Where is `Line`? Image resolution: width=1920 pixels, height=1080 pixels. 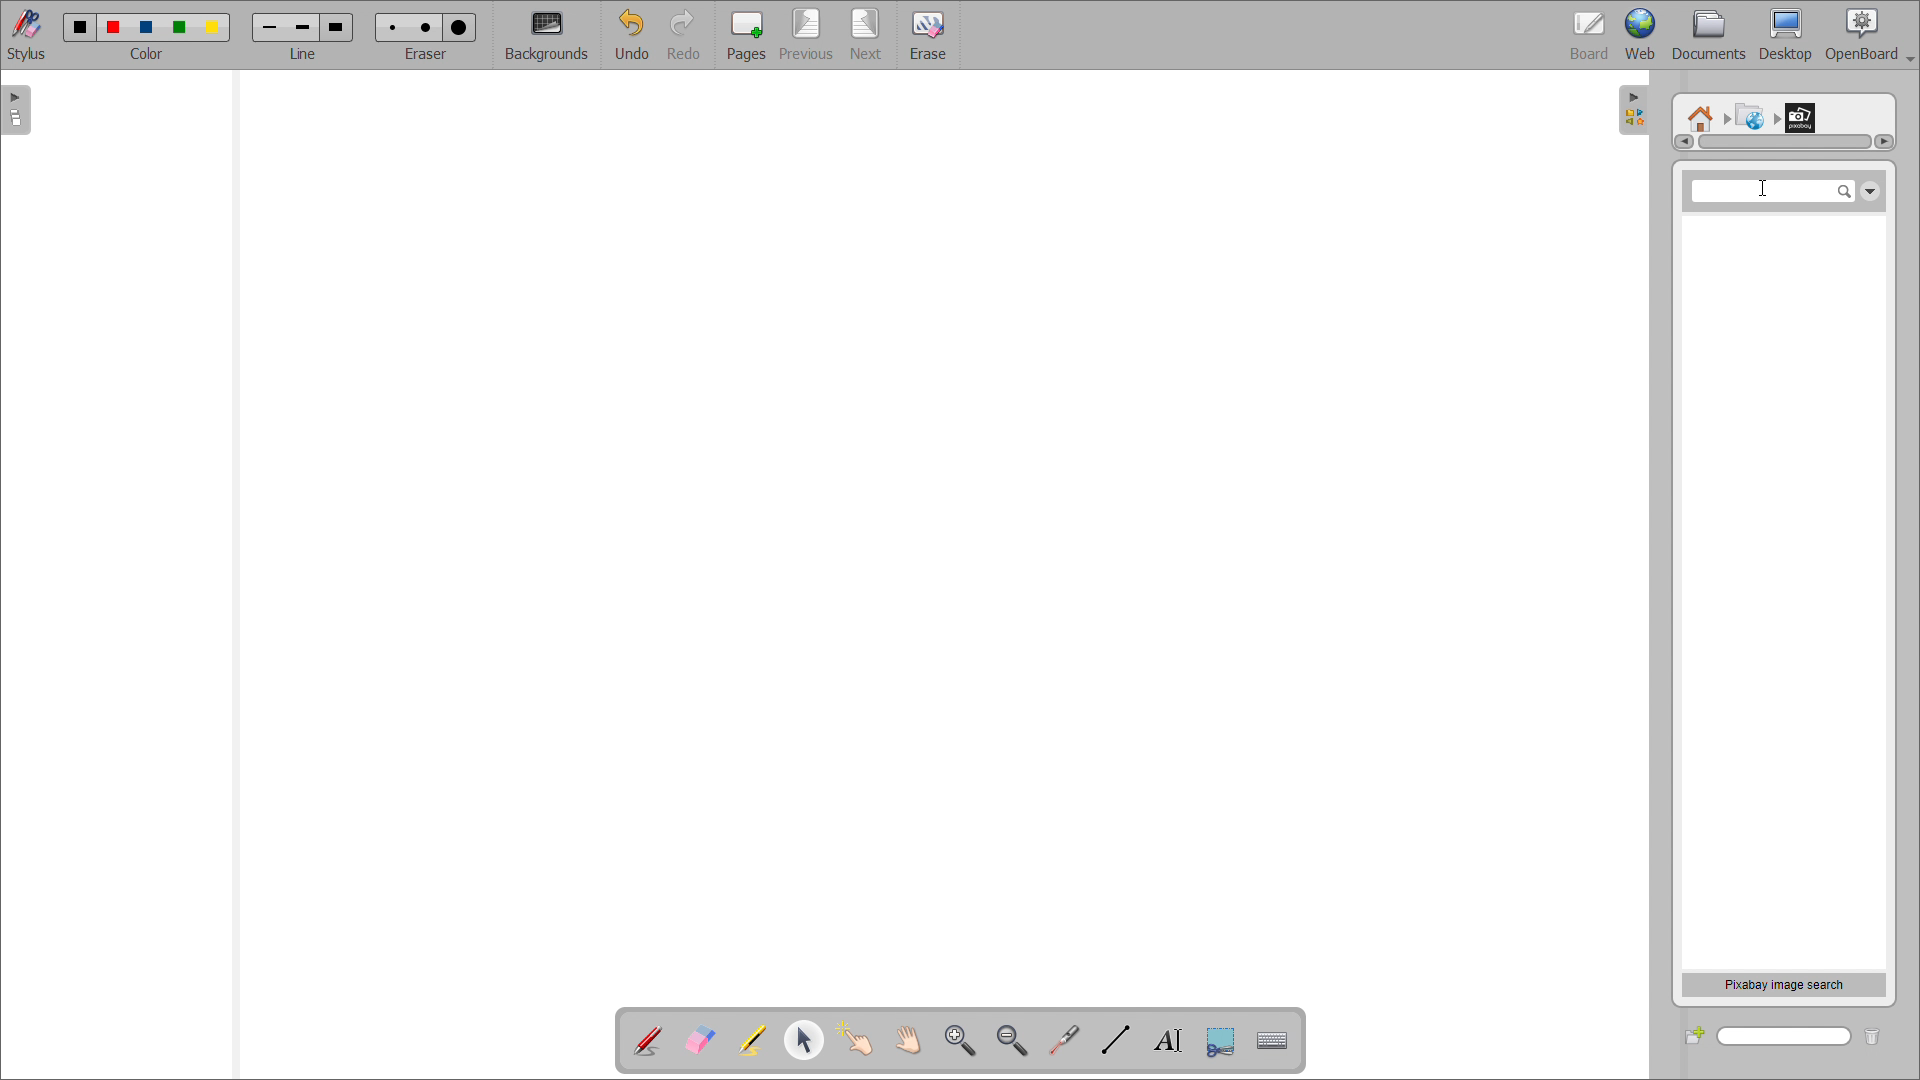 Line is located at coordinates (304, 54).